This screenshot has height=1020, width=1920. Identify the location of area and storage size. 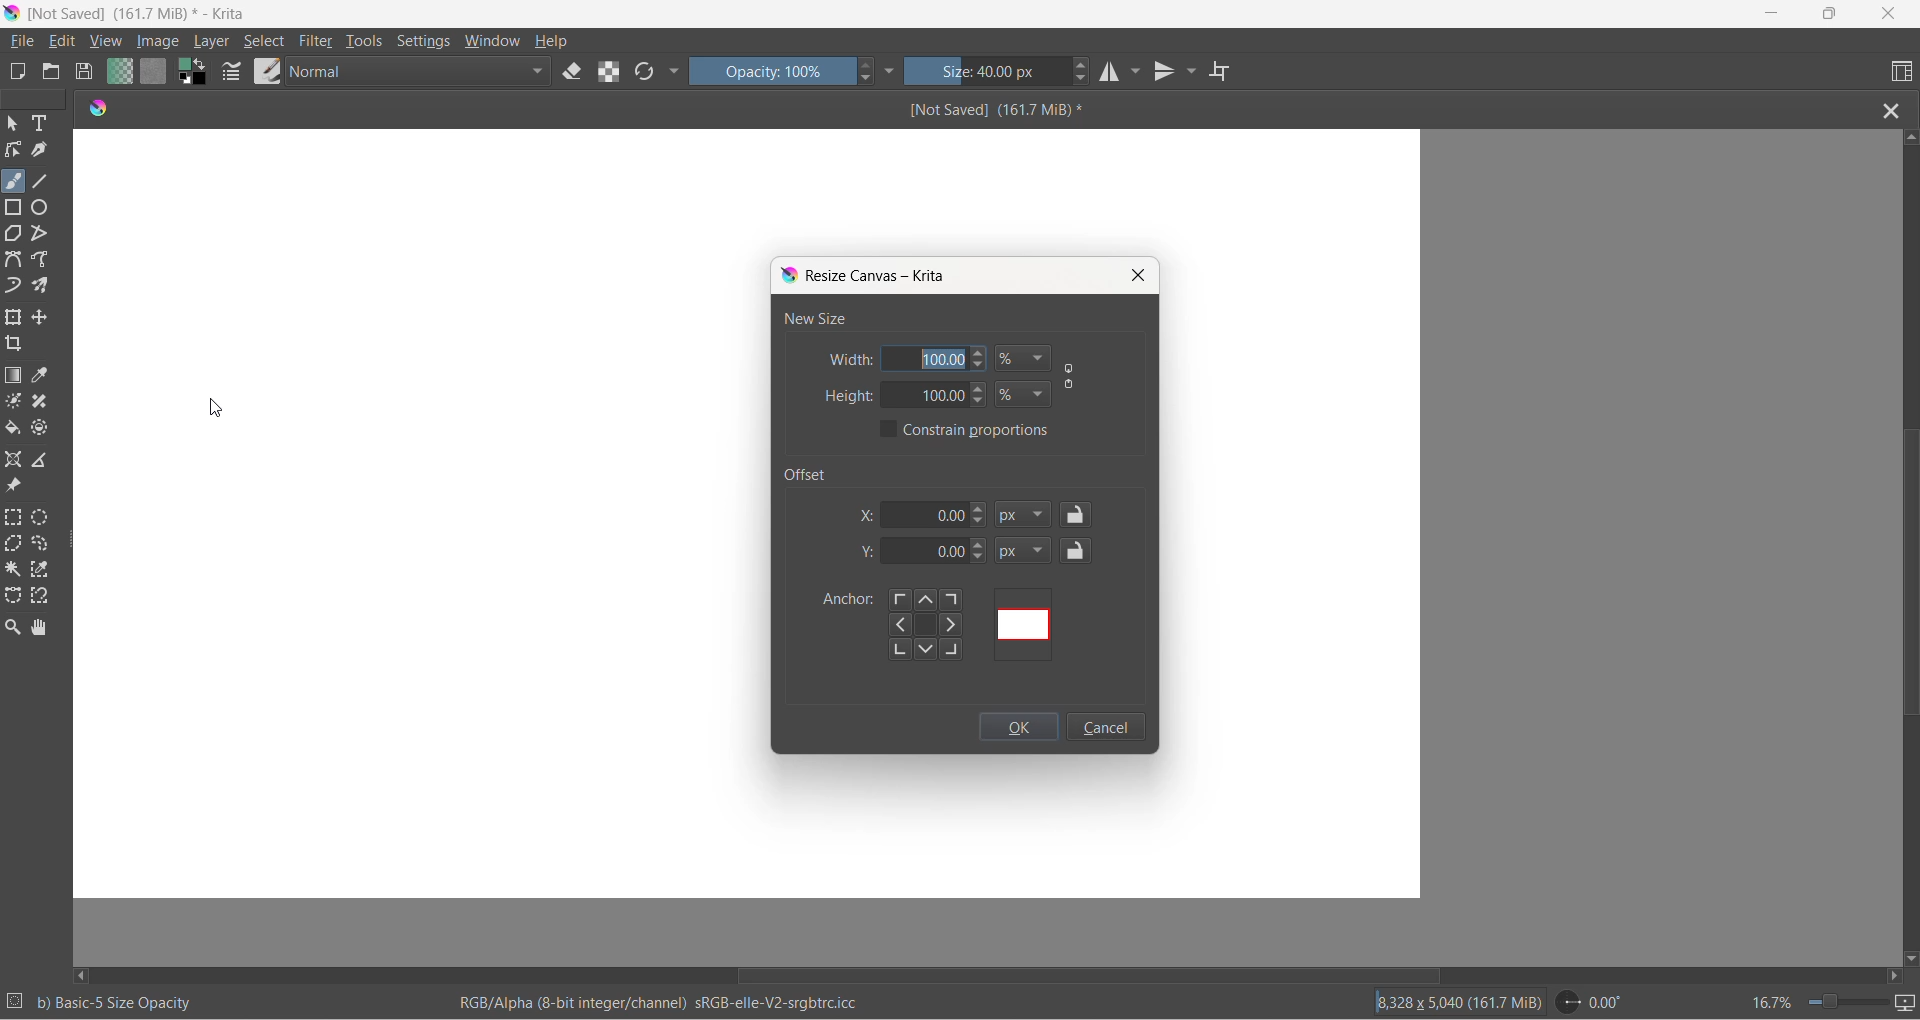
(1459, 1001).